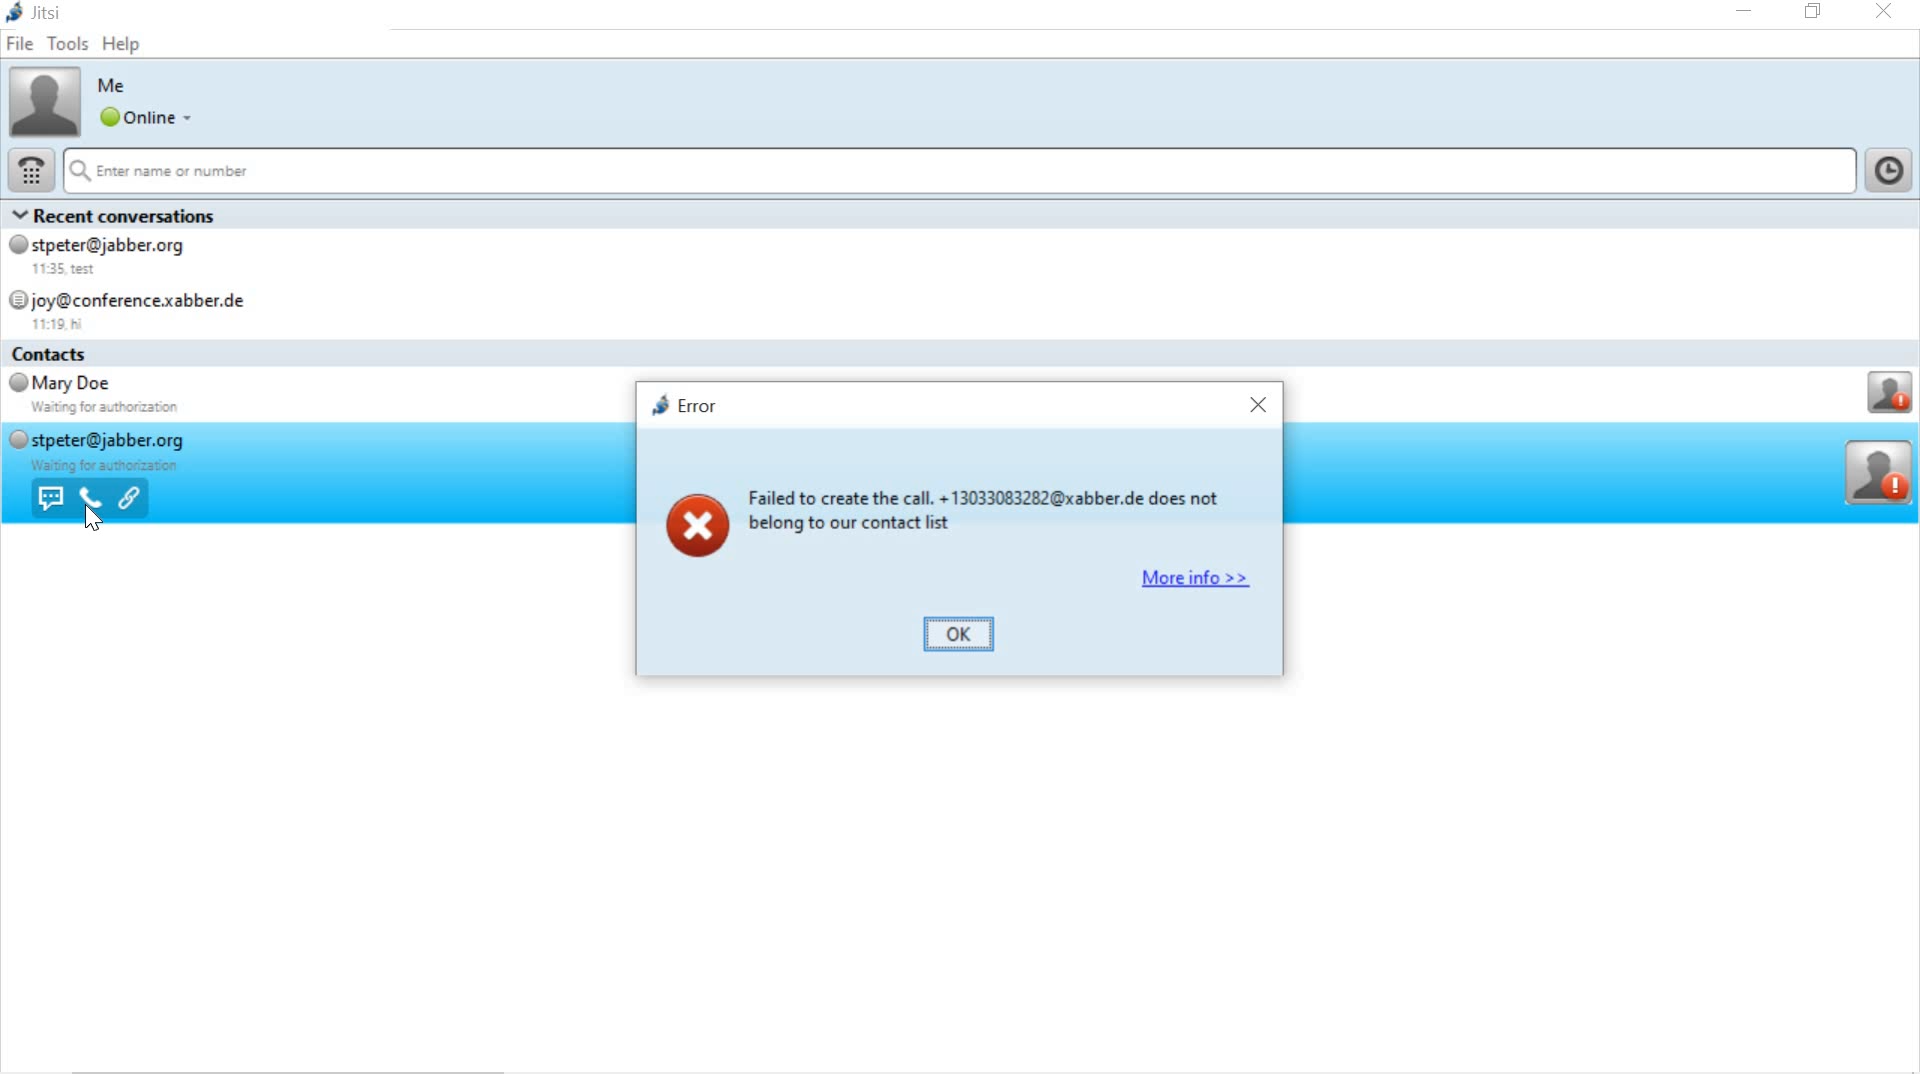  Describe the element at coordinates (21, 46) in the screenshot. I see `file` at that location.